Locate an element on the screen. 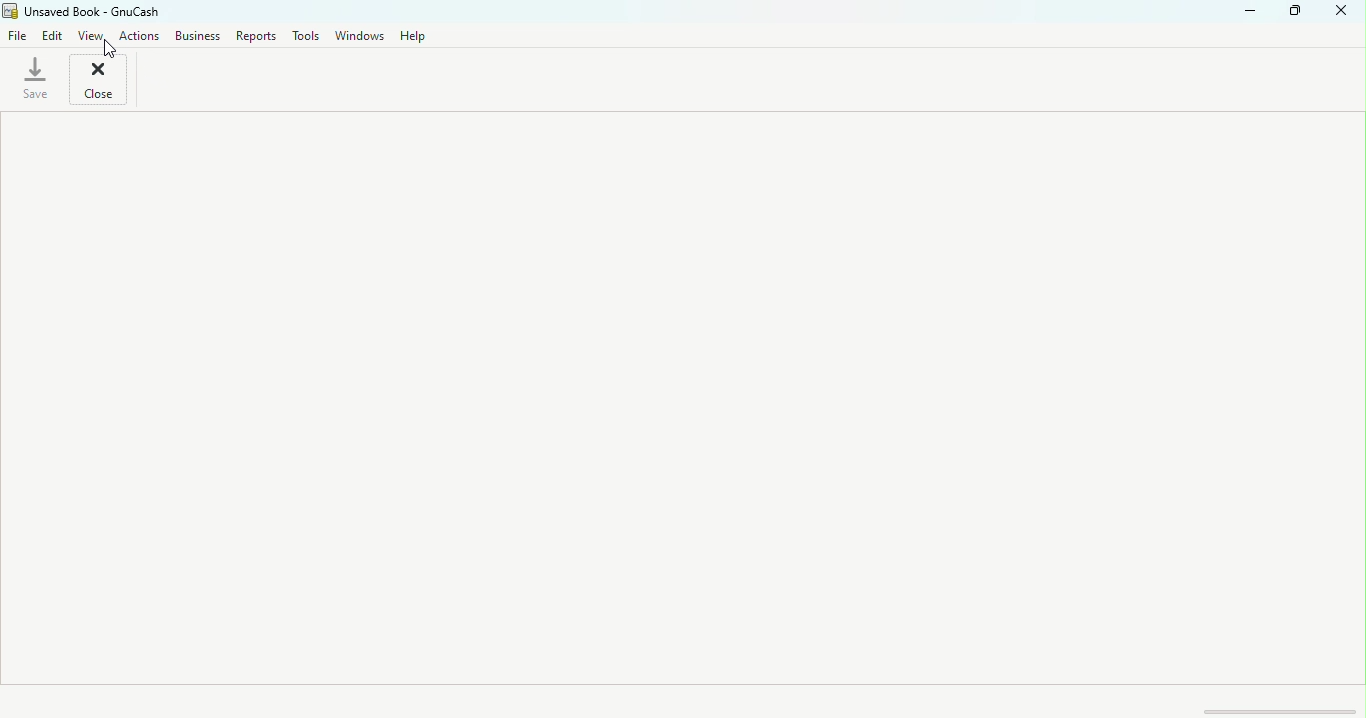  Close is located at coordinates (100, 82).